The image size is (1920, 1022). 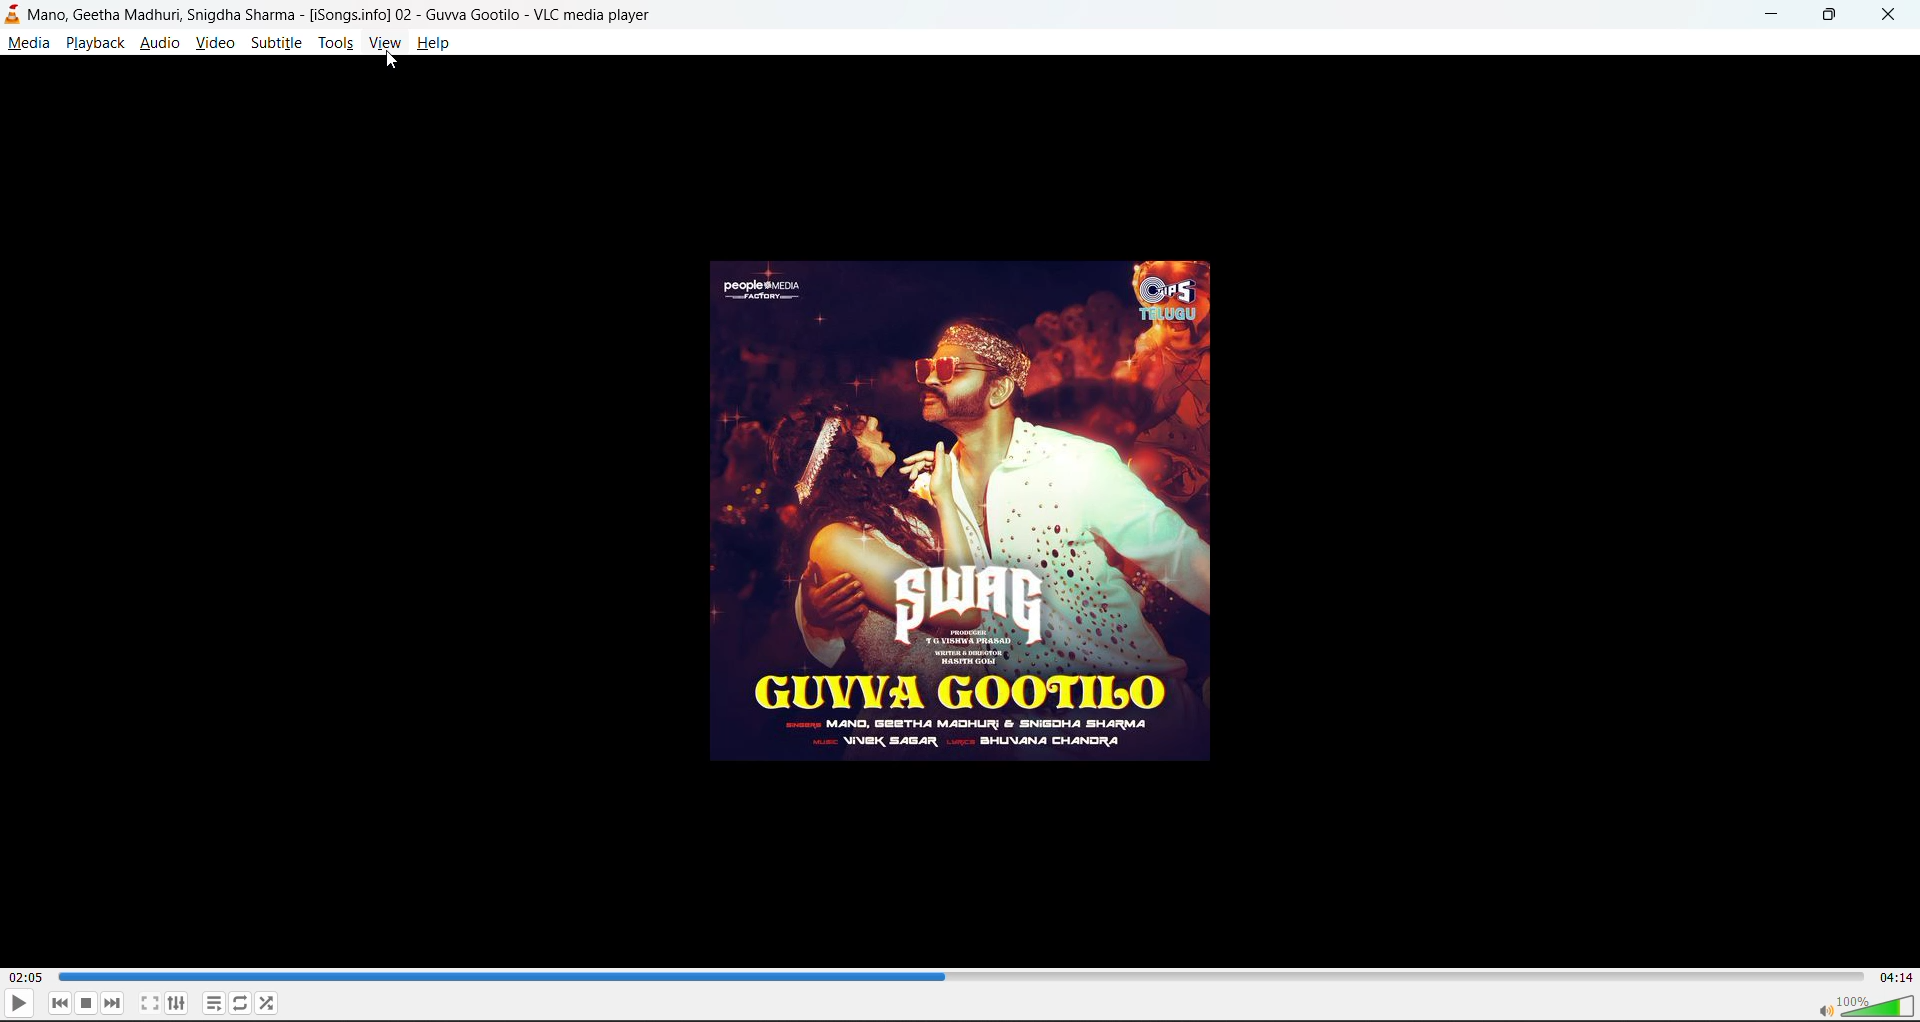 I want to click on toggle loop, so click(x=241, y=1002).